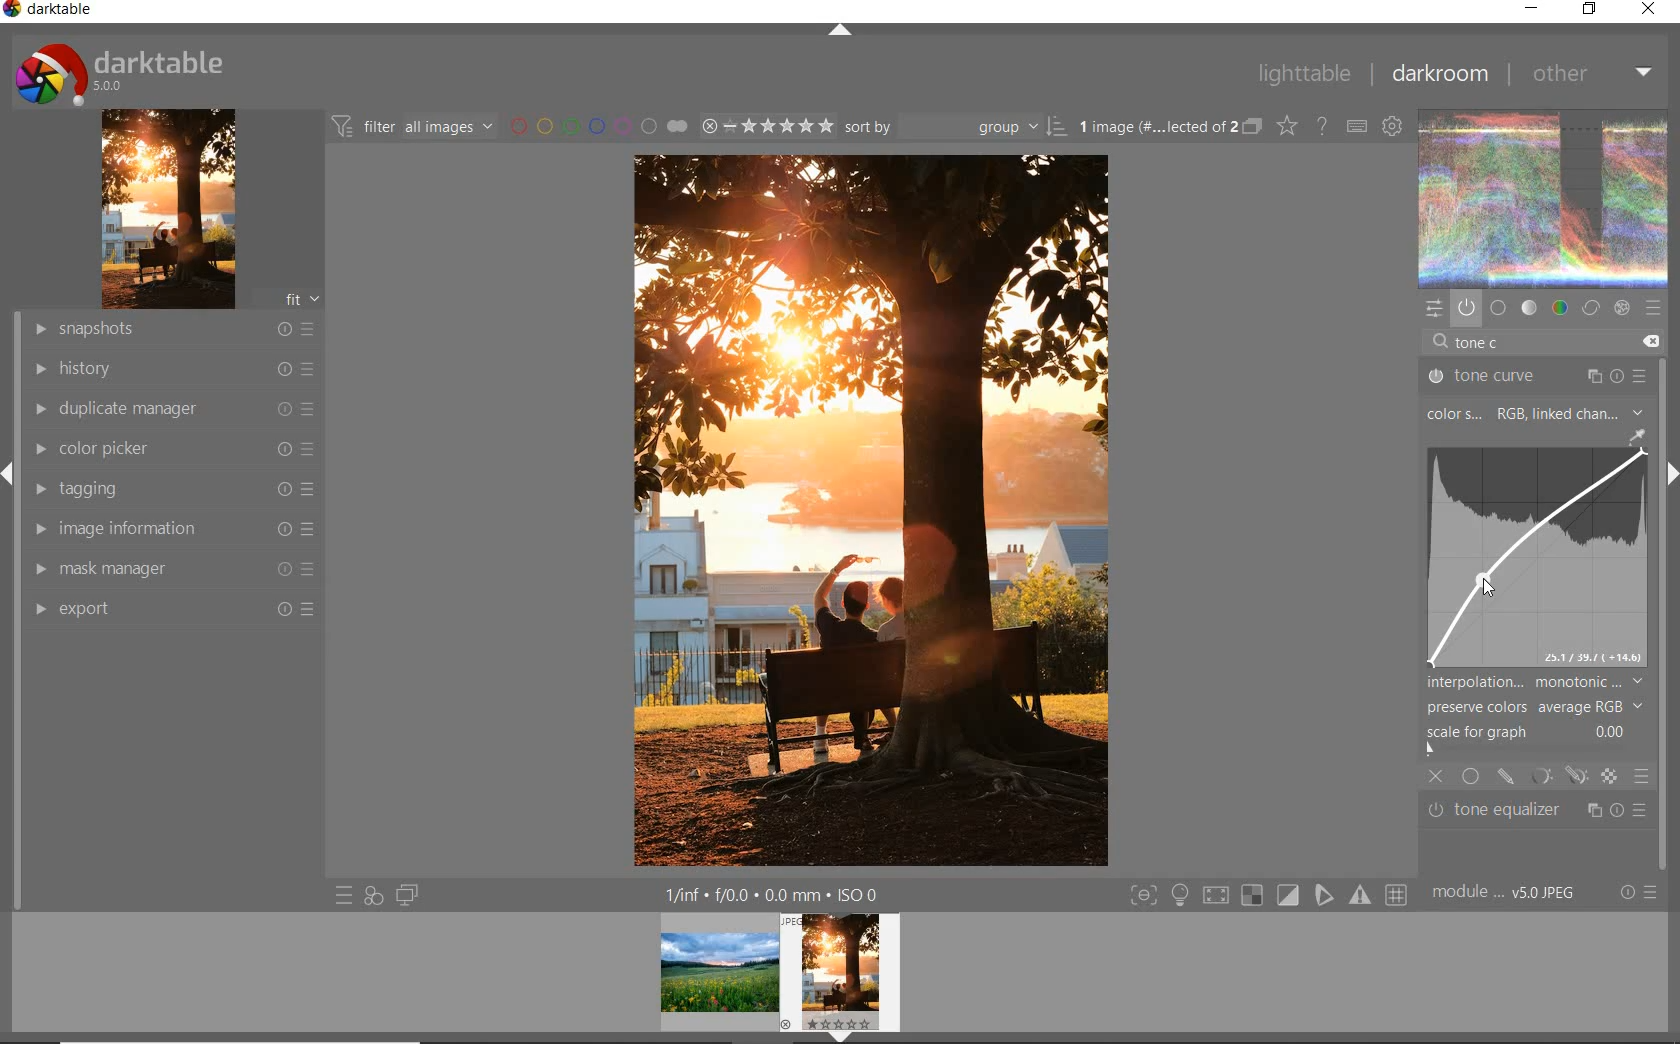 The width and height of the screenshot is (1680, 1044). I want to click on image, so click(1547, 198).